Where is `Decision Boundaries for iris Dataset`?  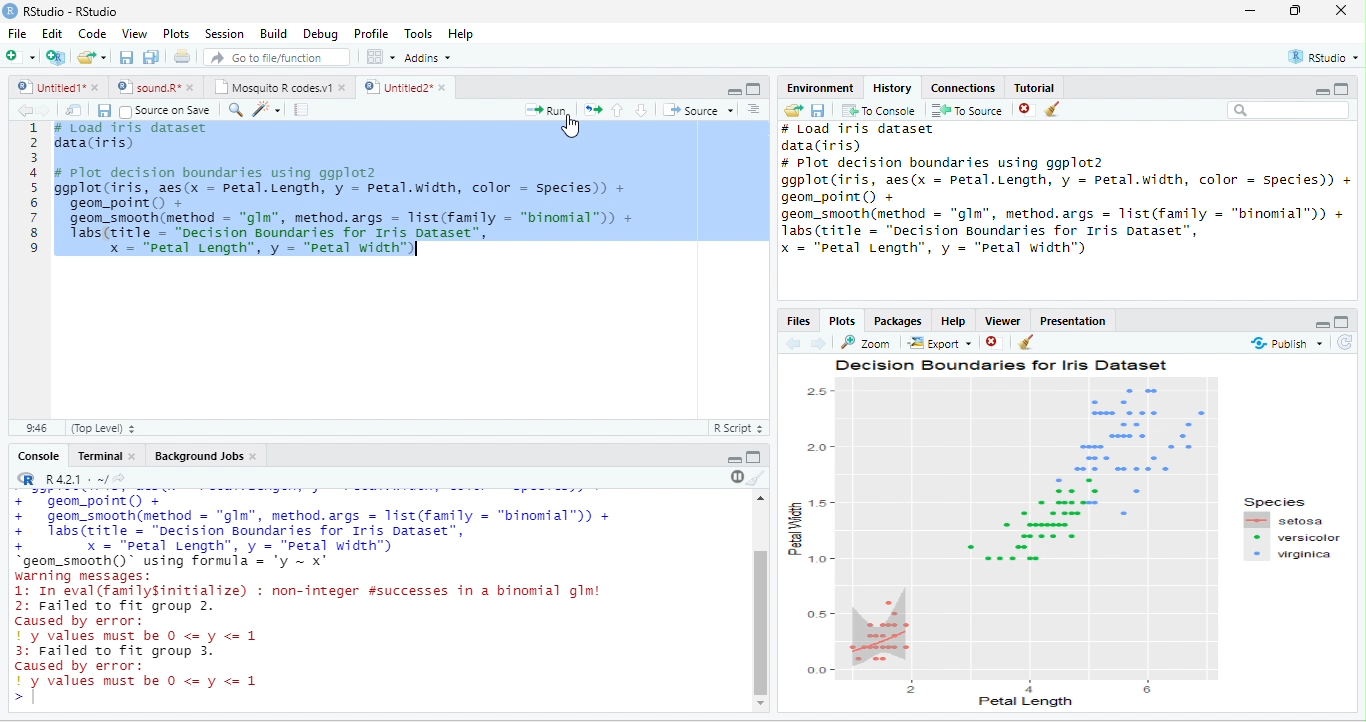
Decision Boundaries for iris Dataset is located at coordinates (1003, 365).